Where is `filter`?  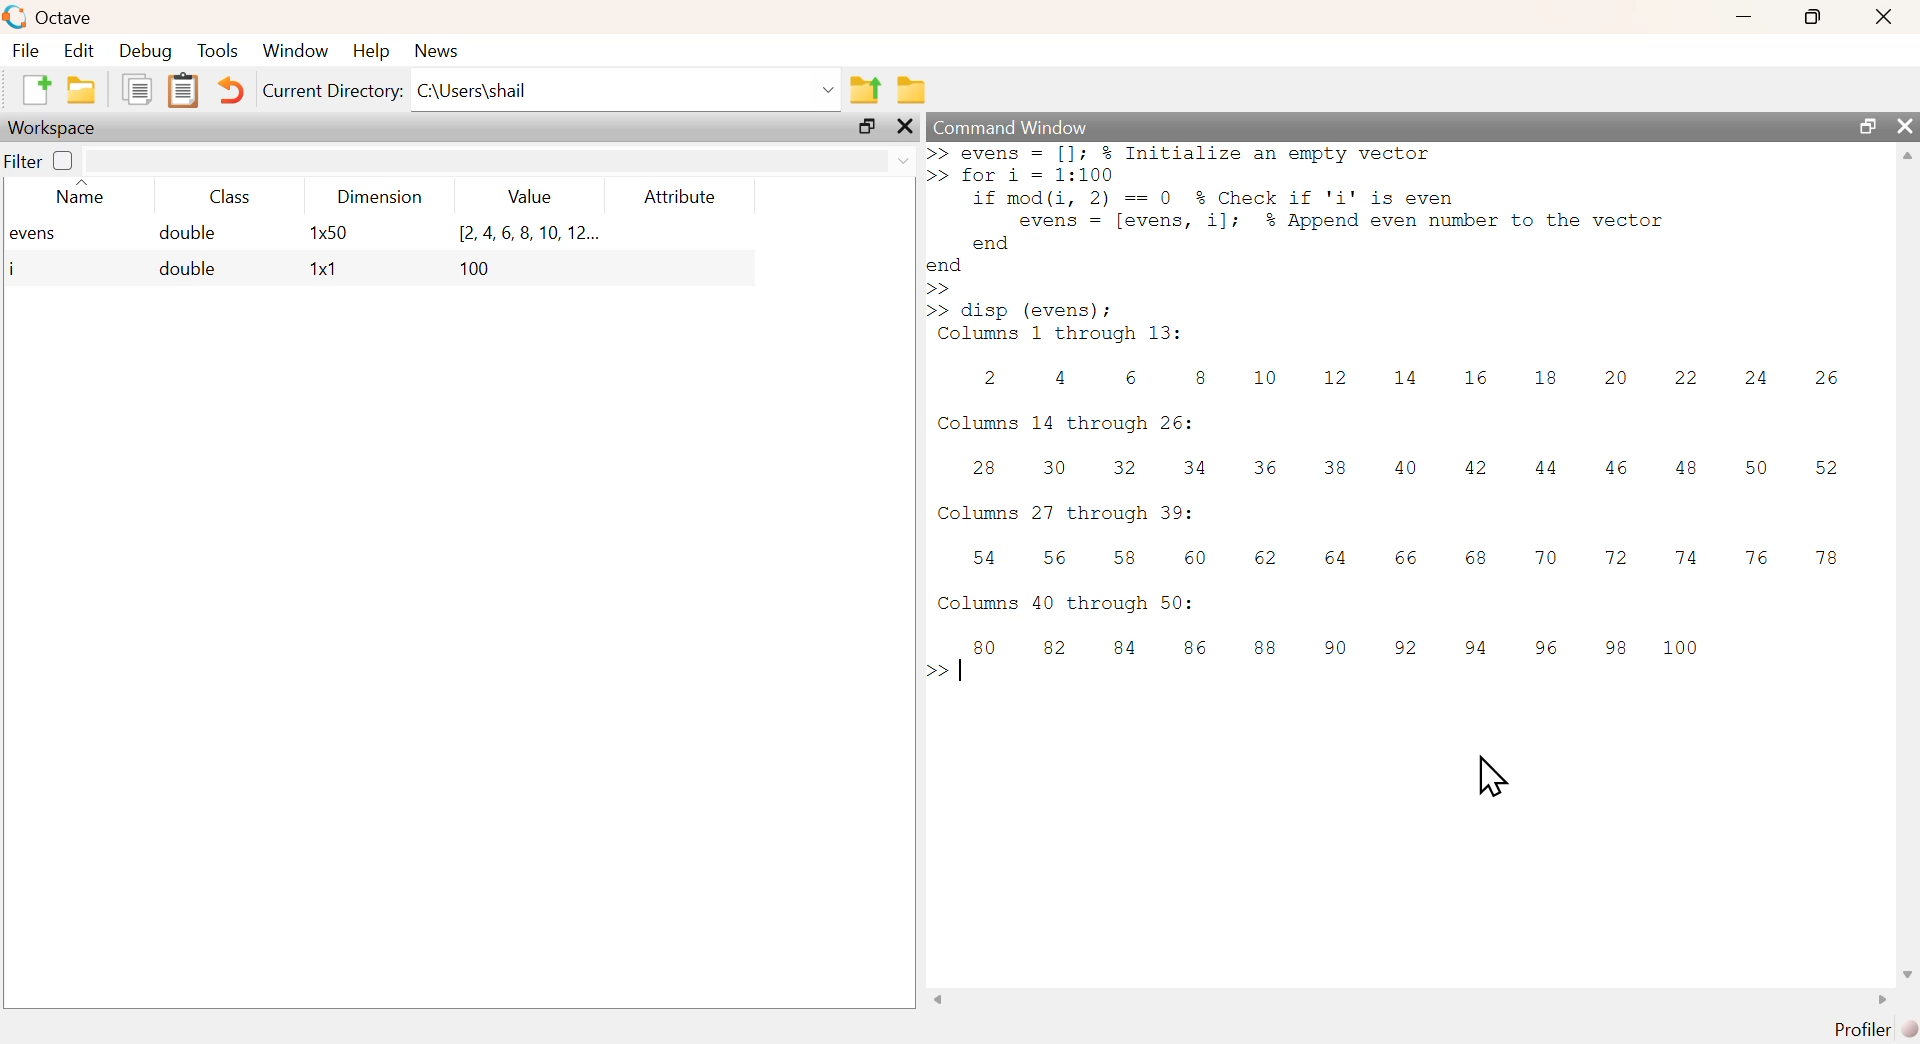 filter is located at coordinates (23, 160).